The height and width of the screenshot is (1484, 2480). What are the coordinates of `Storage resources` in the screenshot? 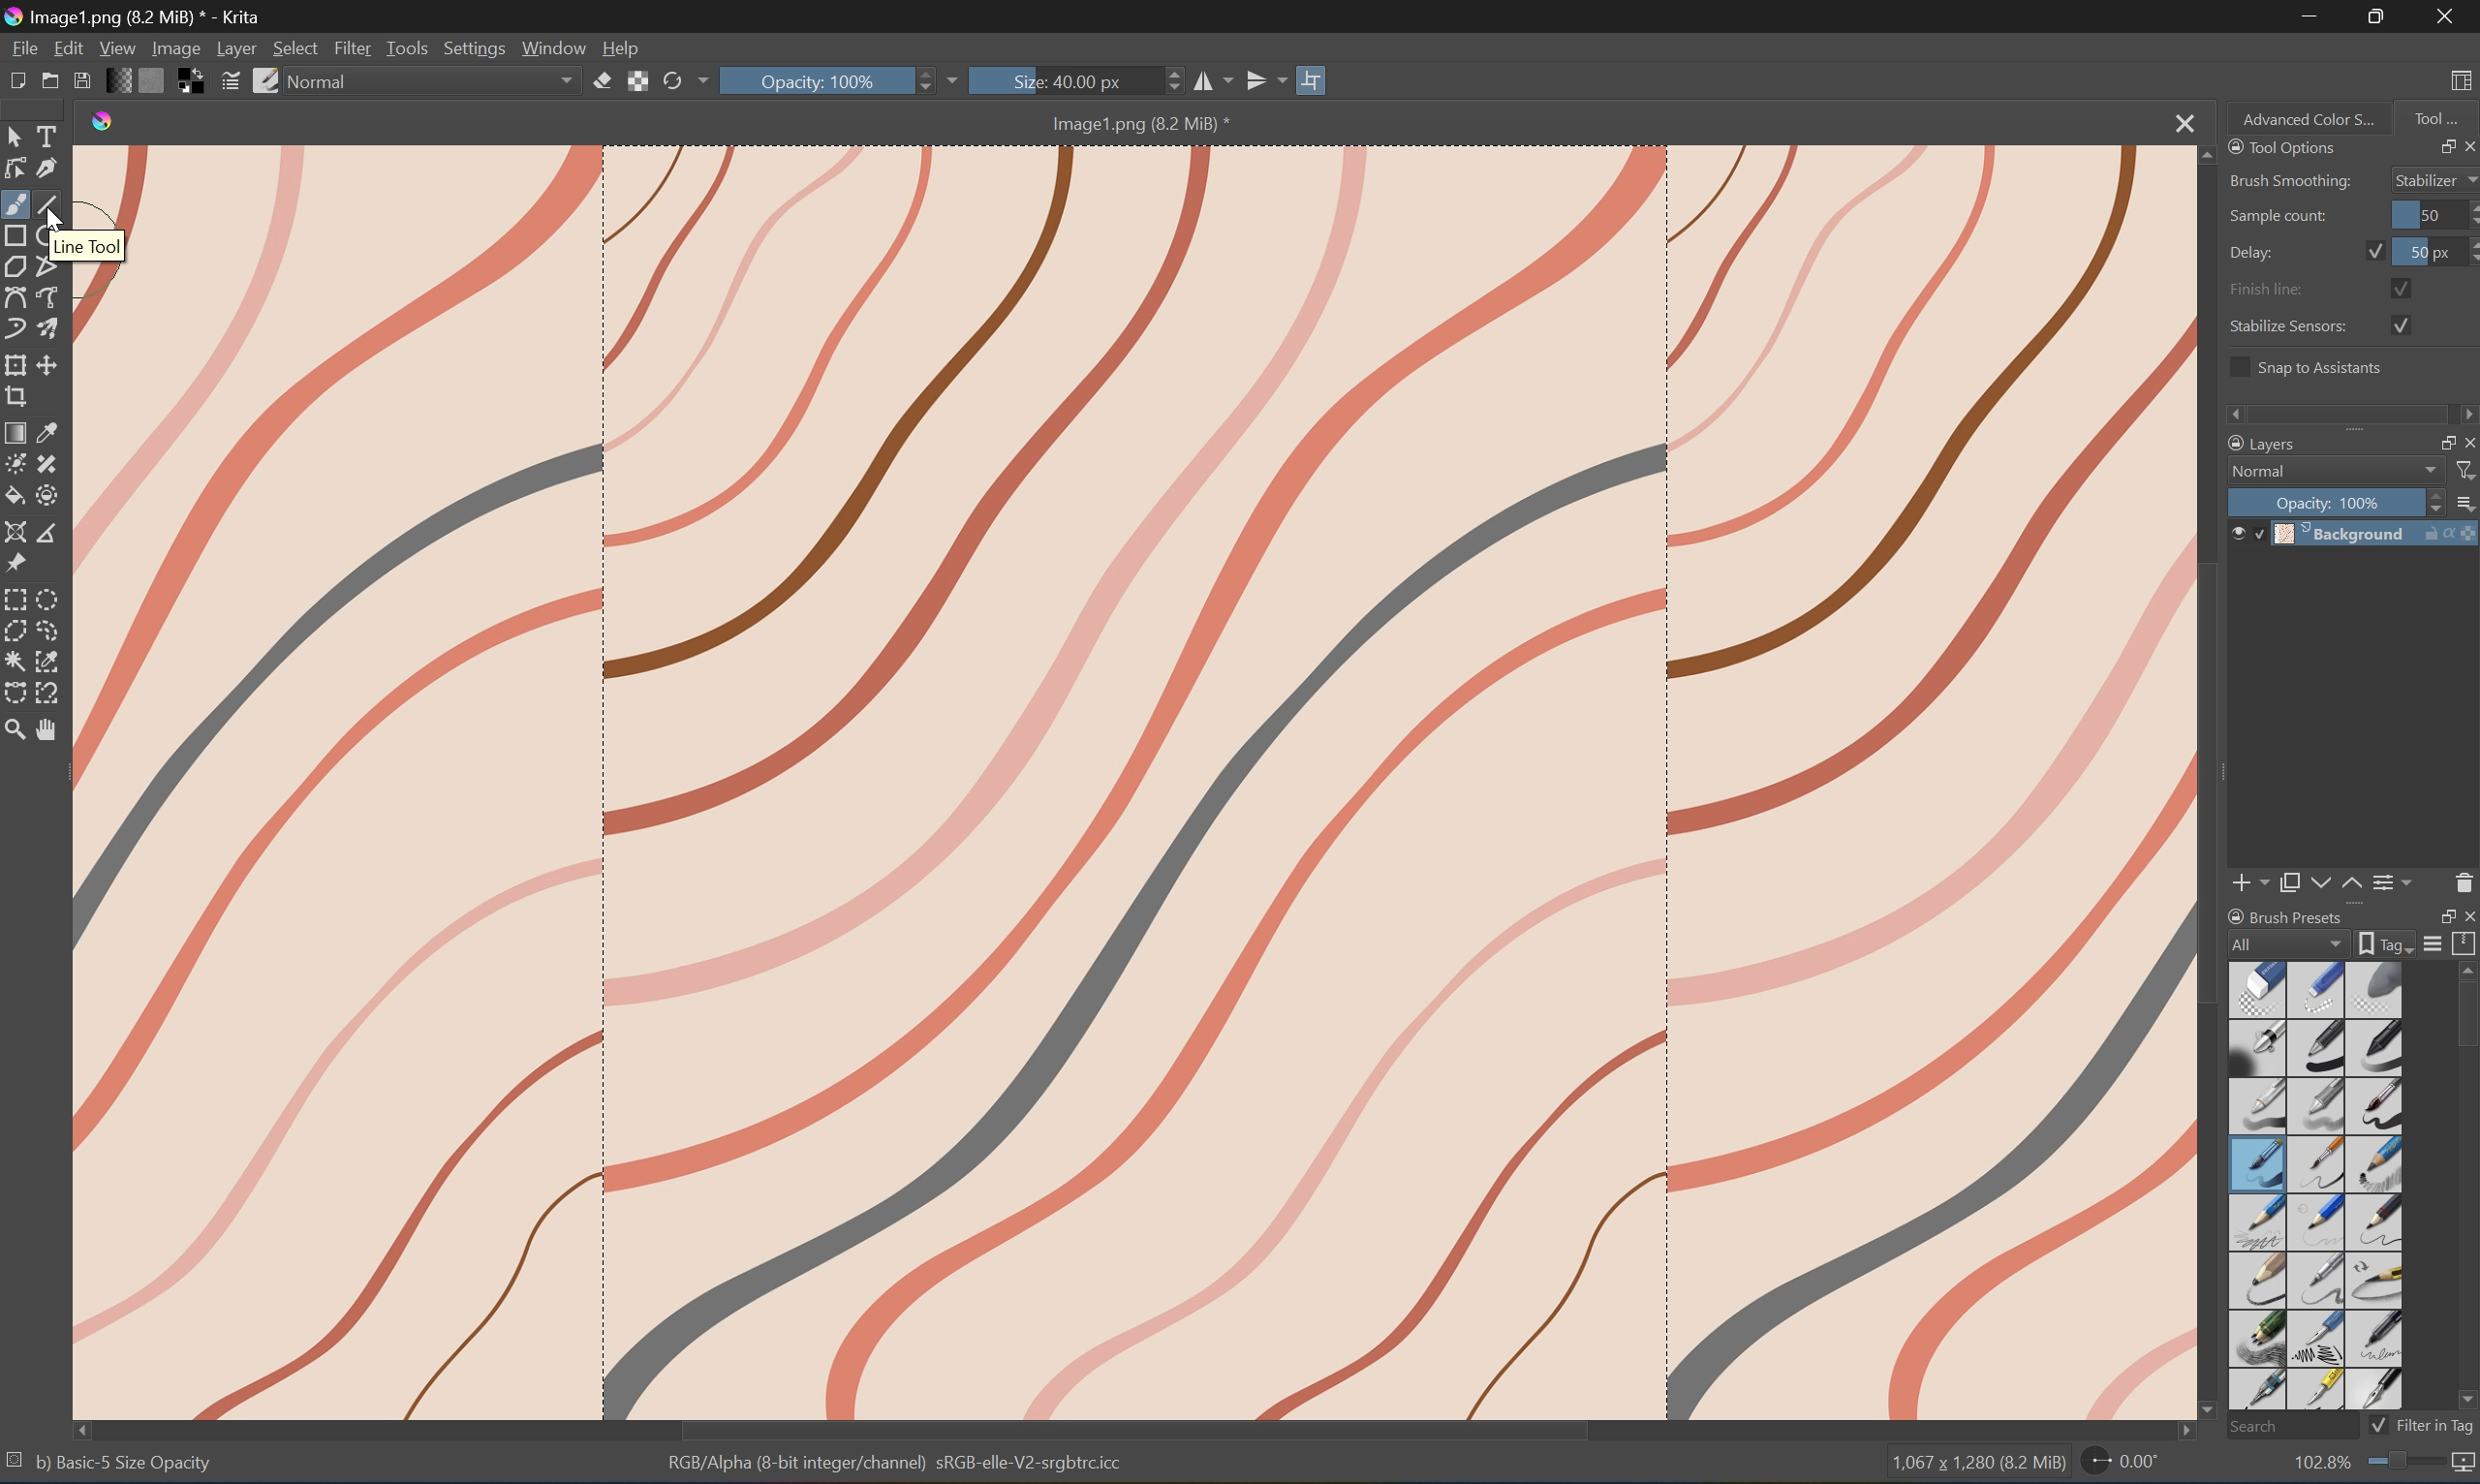 It's located at (2465, 943).